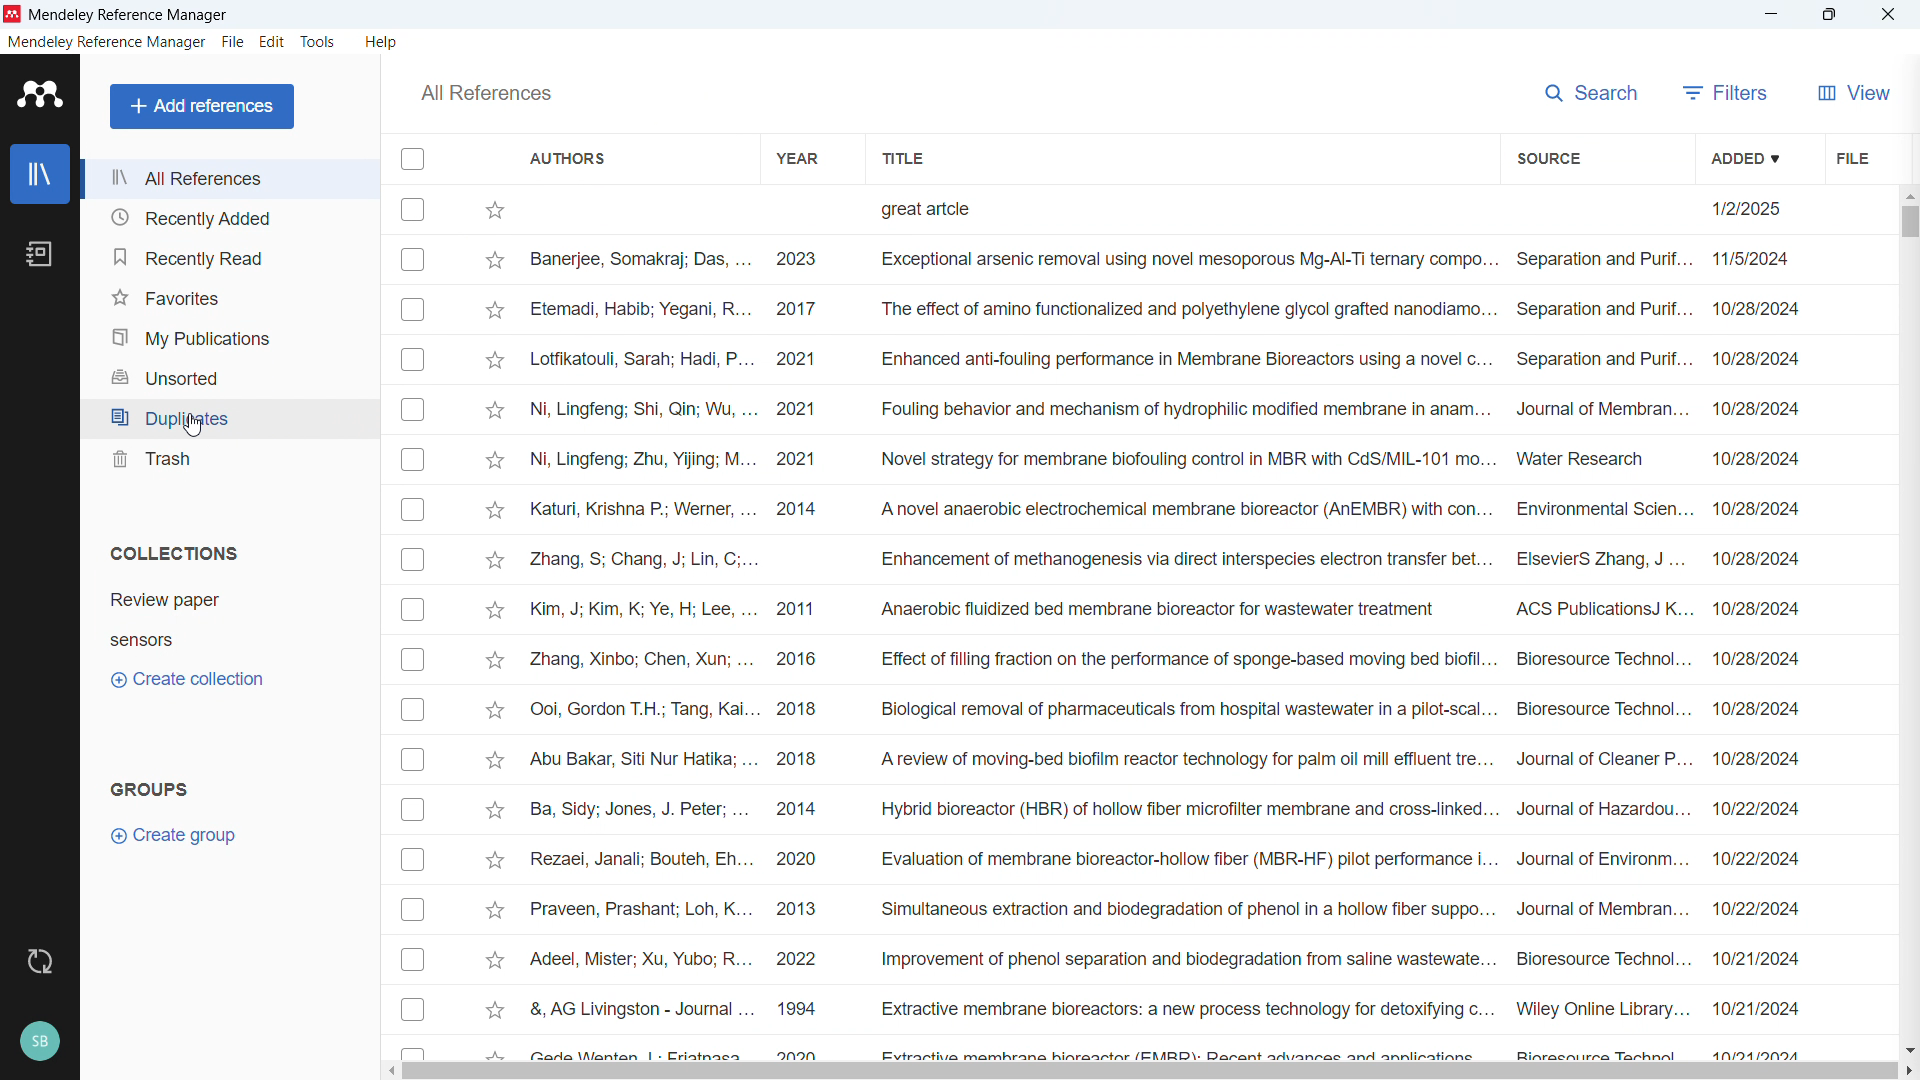 This screenshot has width=1920, height=1080. What do you see at coordinates (1149, 1072) in the screenshot?
I see `Horizontal scroll bar ` at bounding box center [1149, 1072].